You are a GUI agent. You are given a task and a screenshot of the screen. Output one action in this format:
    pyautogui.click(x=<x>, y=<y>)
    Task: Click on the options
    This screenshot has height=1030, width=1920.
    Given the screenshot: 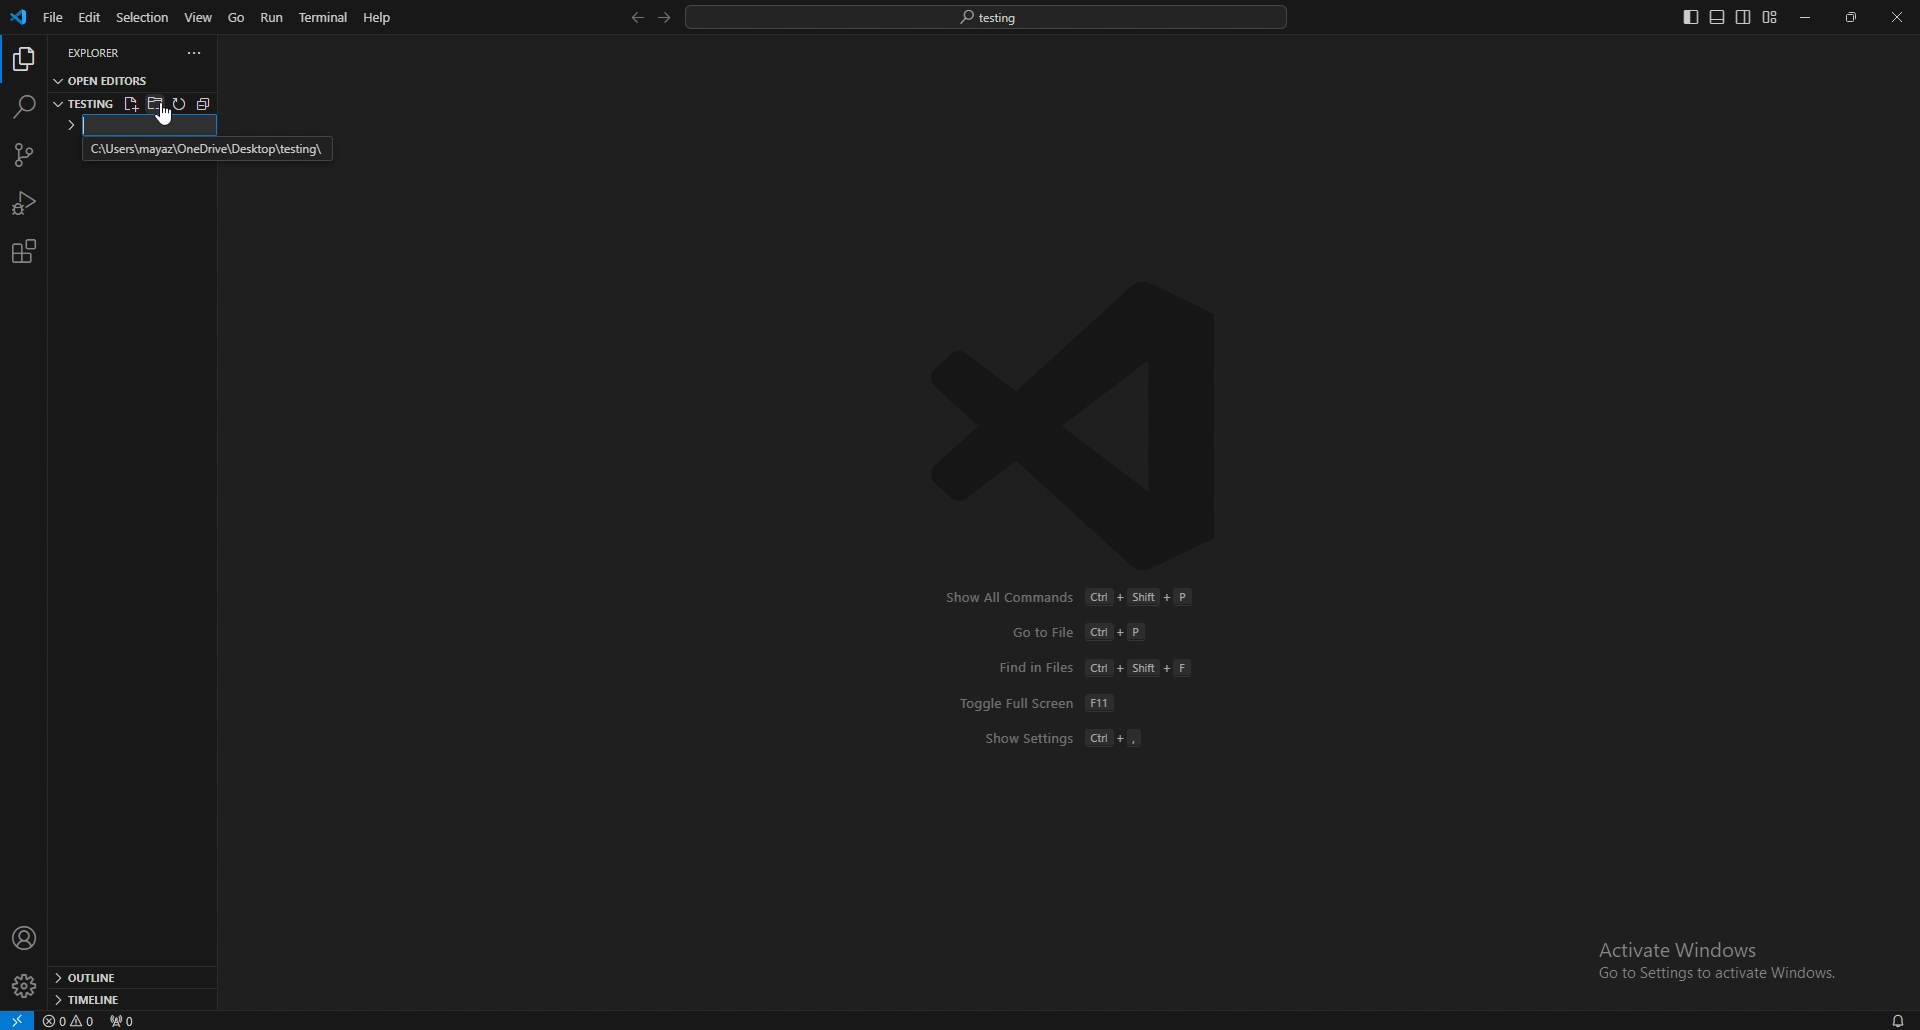 What is the action you would take?
    pyautogui.click(x=195, y=53)
    